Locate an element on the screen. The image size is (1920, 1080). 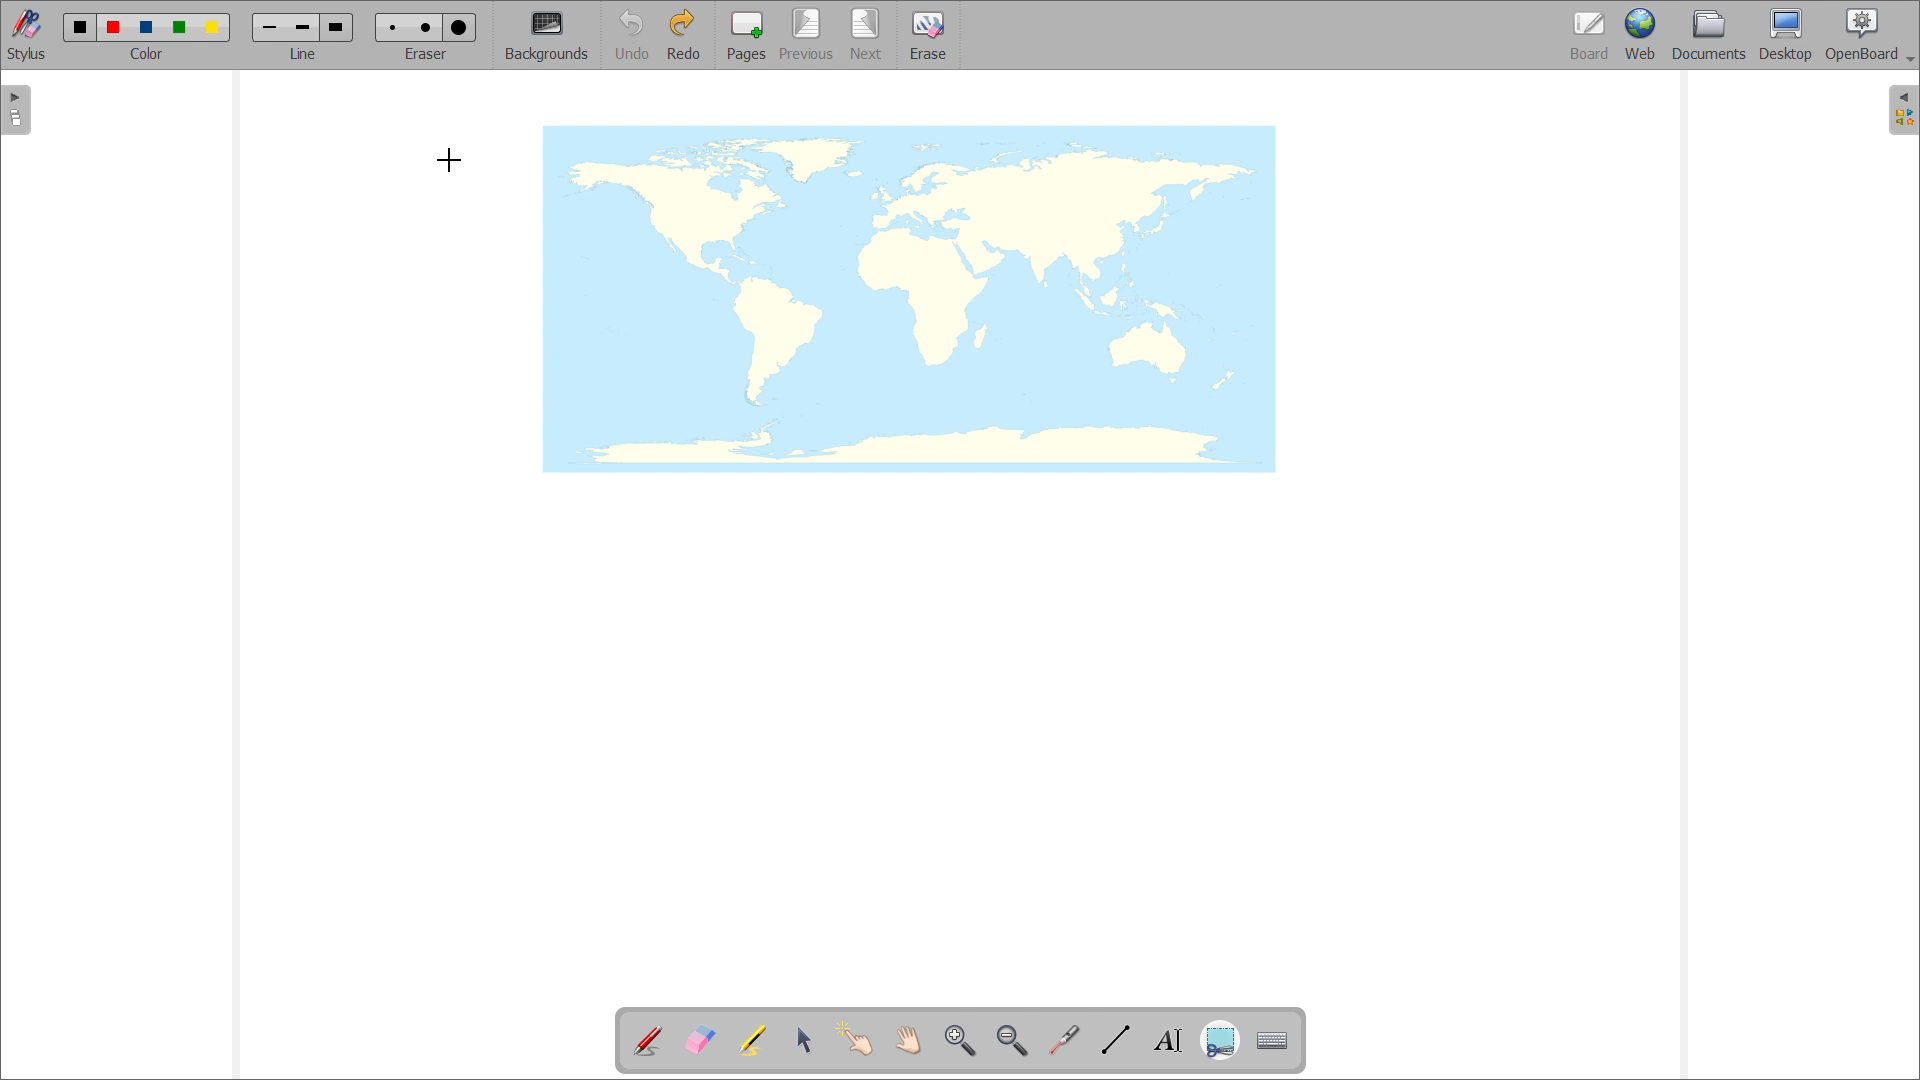
red is located at coordinates (114, 26).